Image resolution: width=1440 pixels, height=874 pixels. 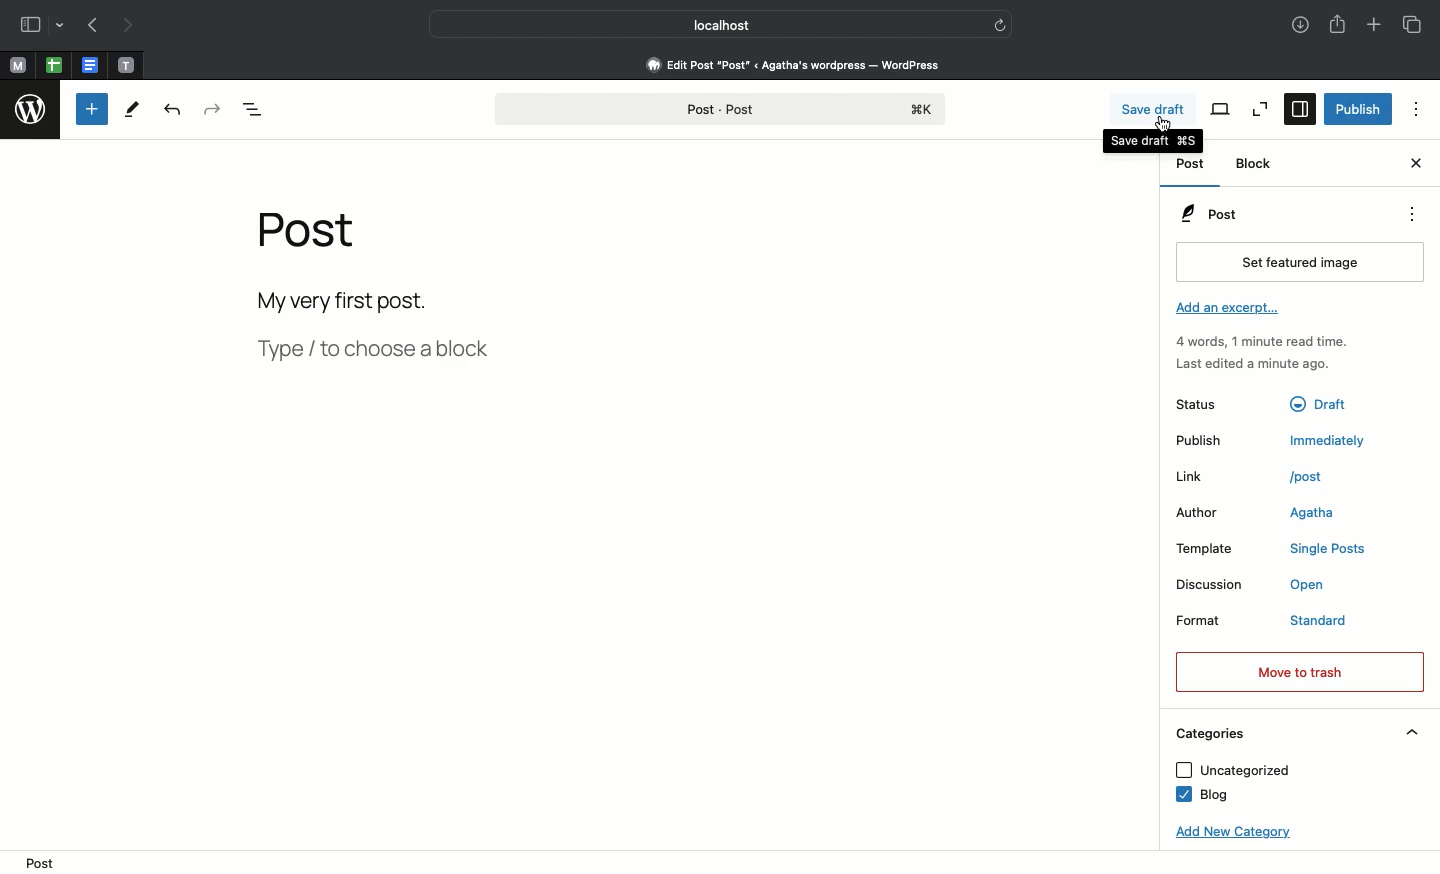 I want to click on agatha, so click(x=1312, y=515).